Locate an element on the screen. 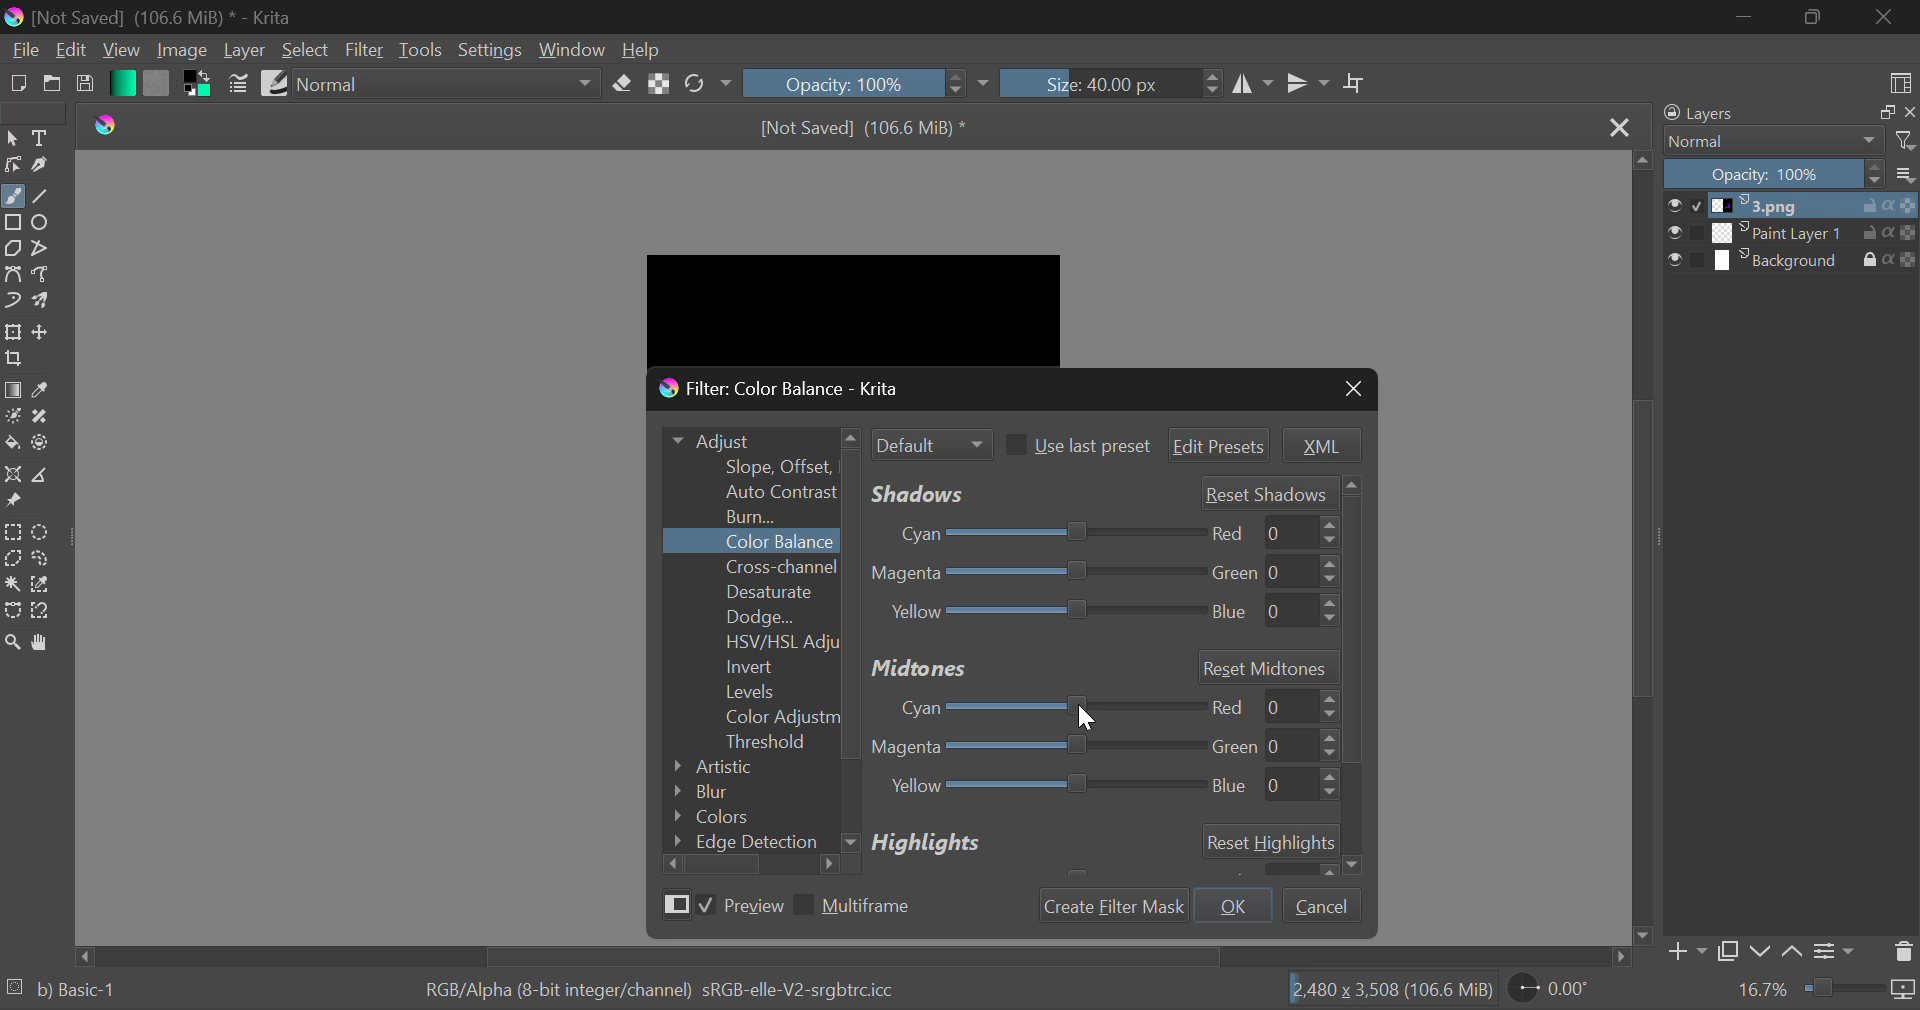 Image resolution: width=1920 pixels, height=1010 pixels. Eyedropper is located at coordinates (46, 391).